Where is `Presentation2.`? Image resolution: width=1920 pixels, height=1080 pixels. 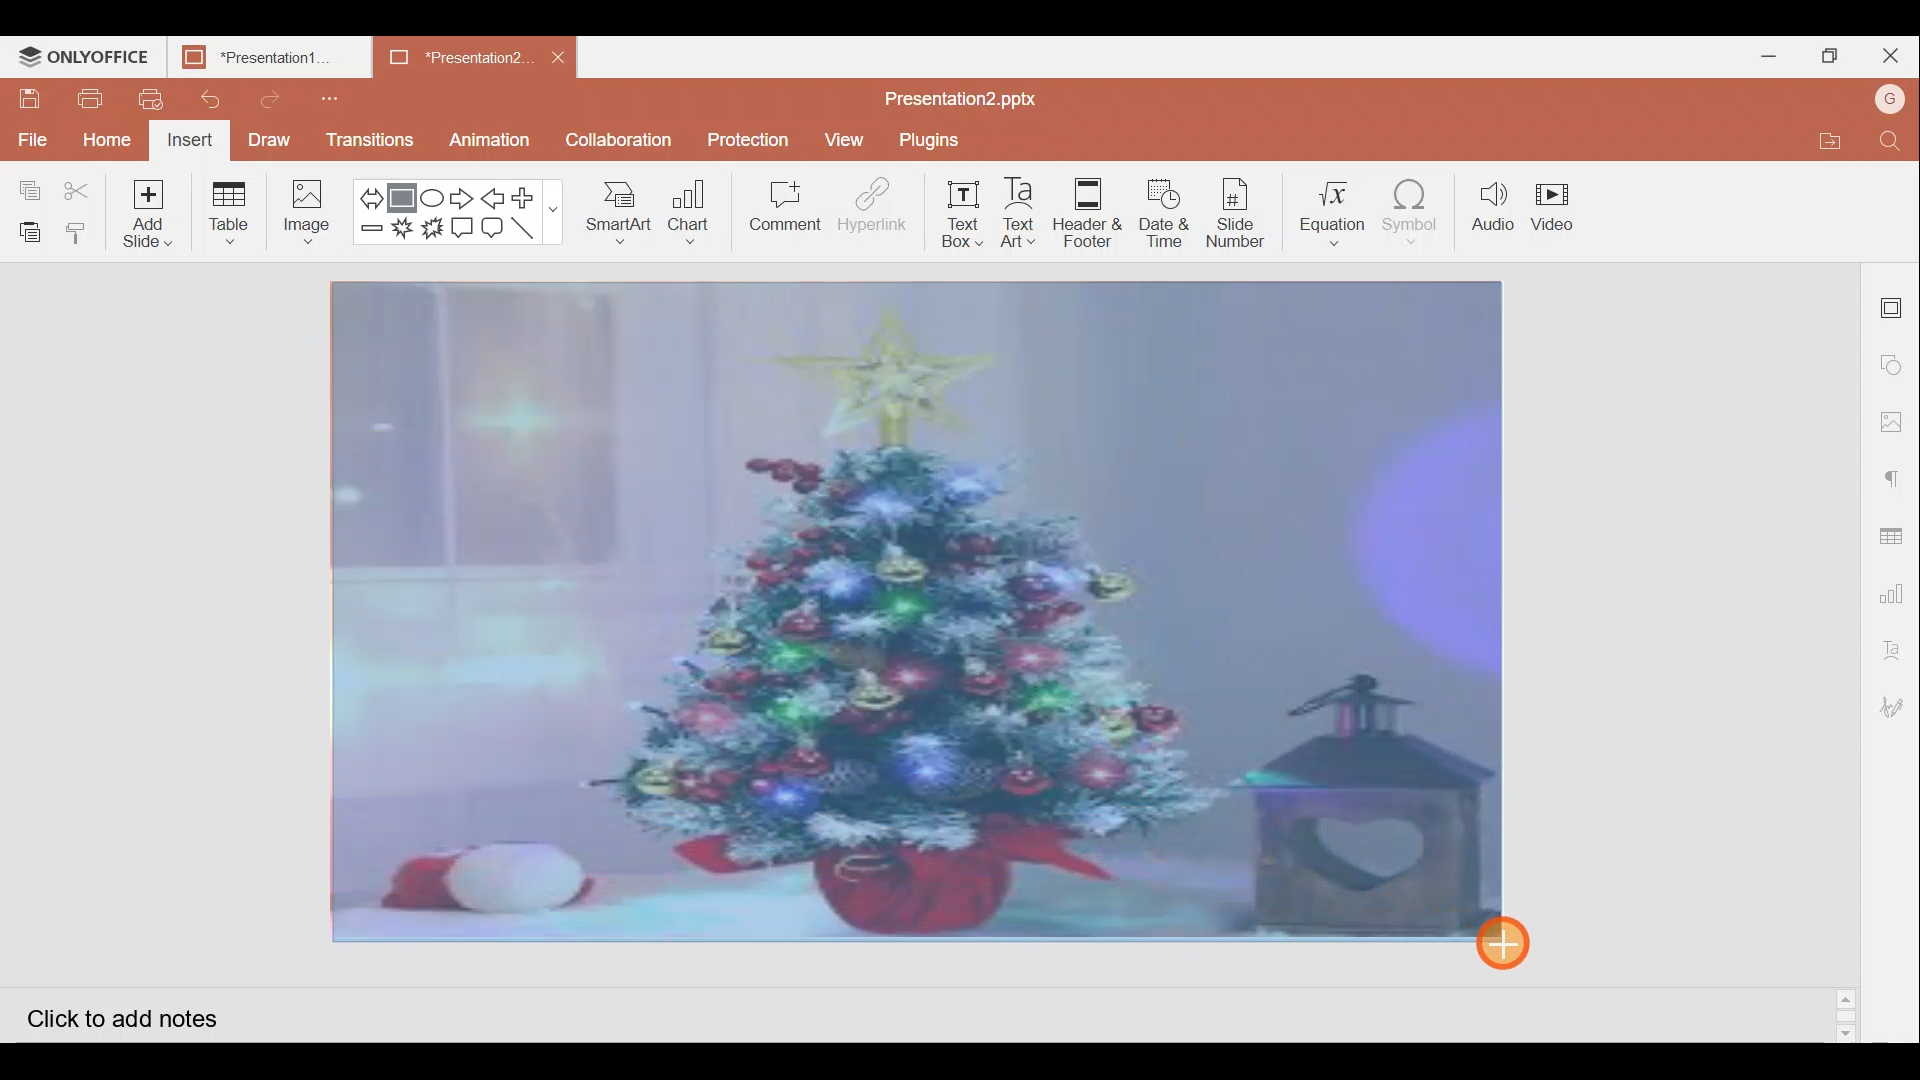
Presentation2. is located at coordinates (451, 57).